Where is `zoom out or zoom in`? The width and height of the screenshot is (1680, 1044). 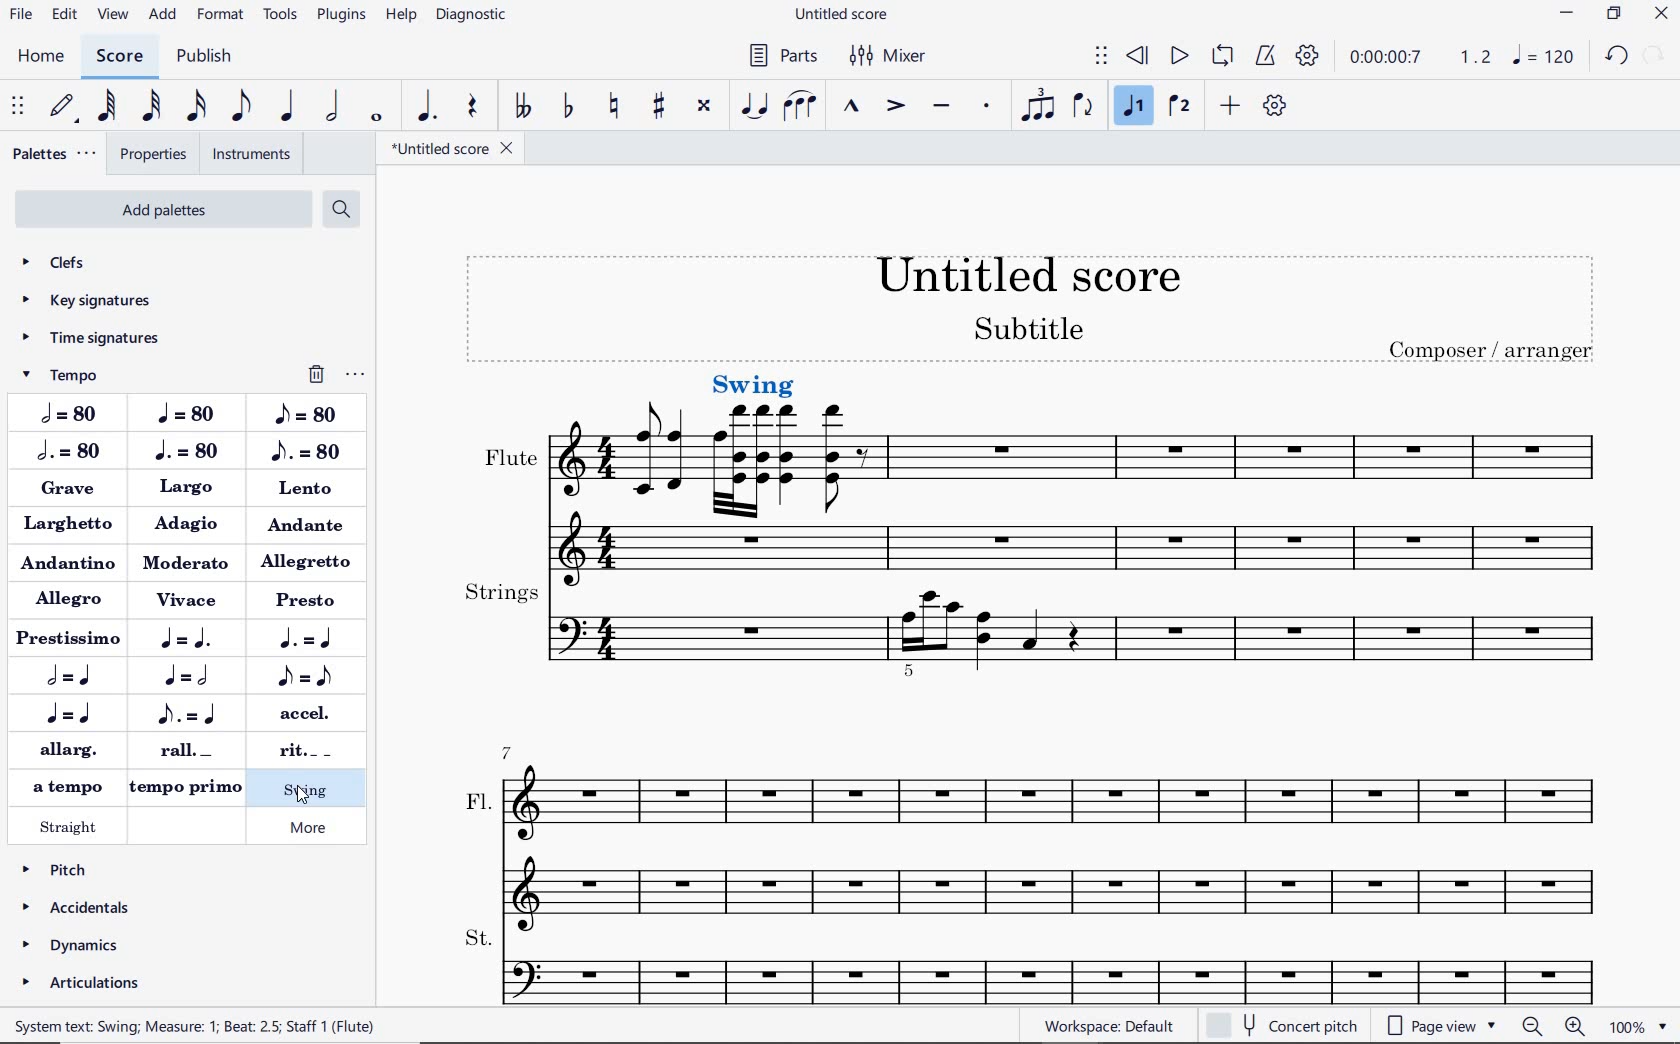
zoom out or zoom in is located at coordinates (1553, 1027).